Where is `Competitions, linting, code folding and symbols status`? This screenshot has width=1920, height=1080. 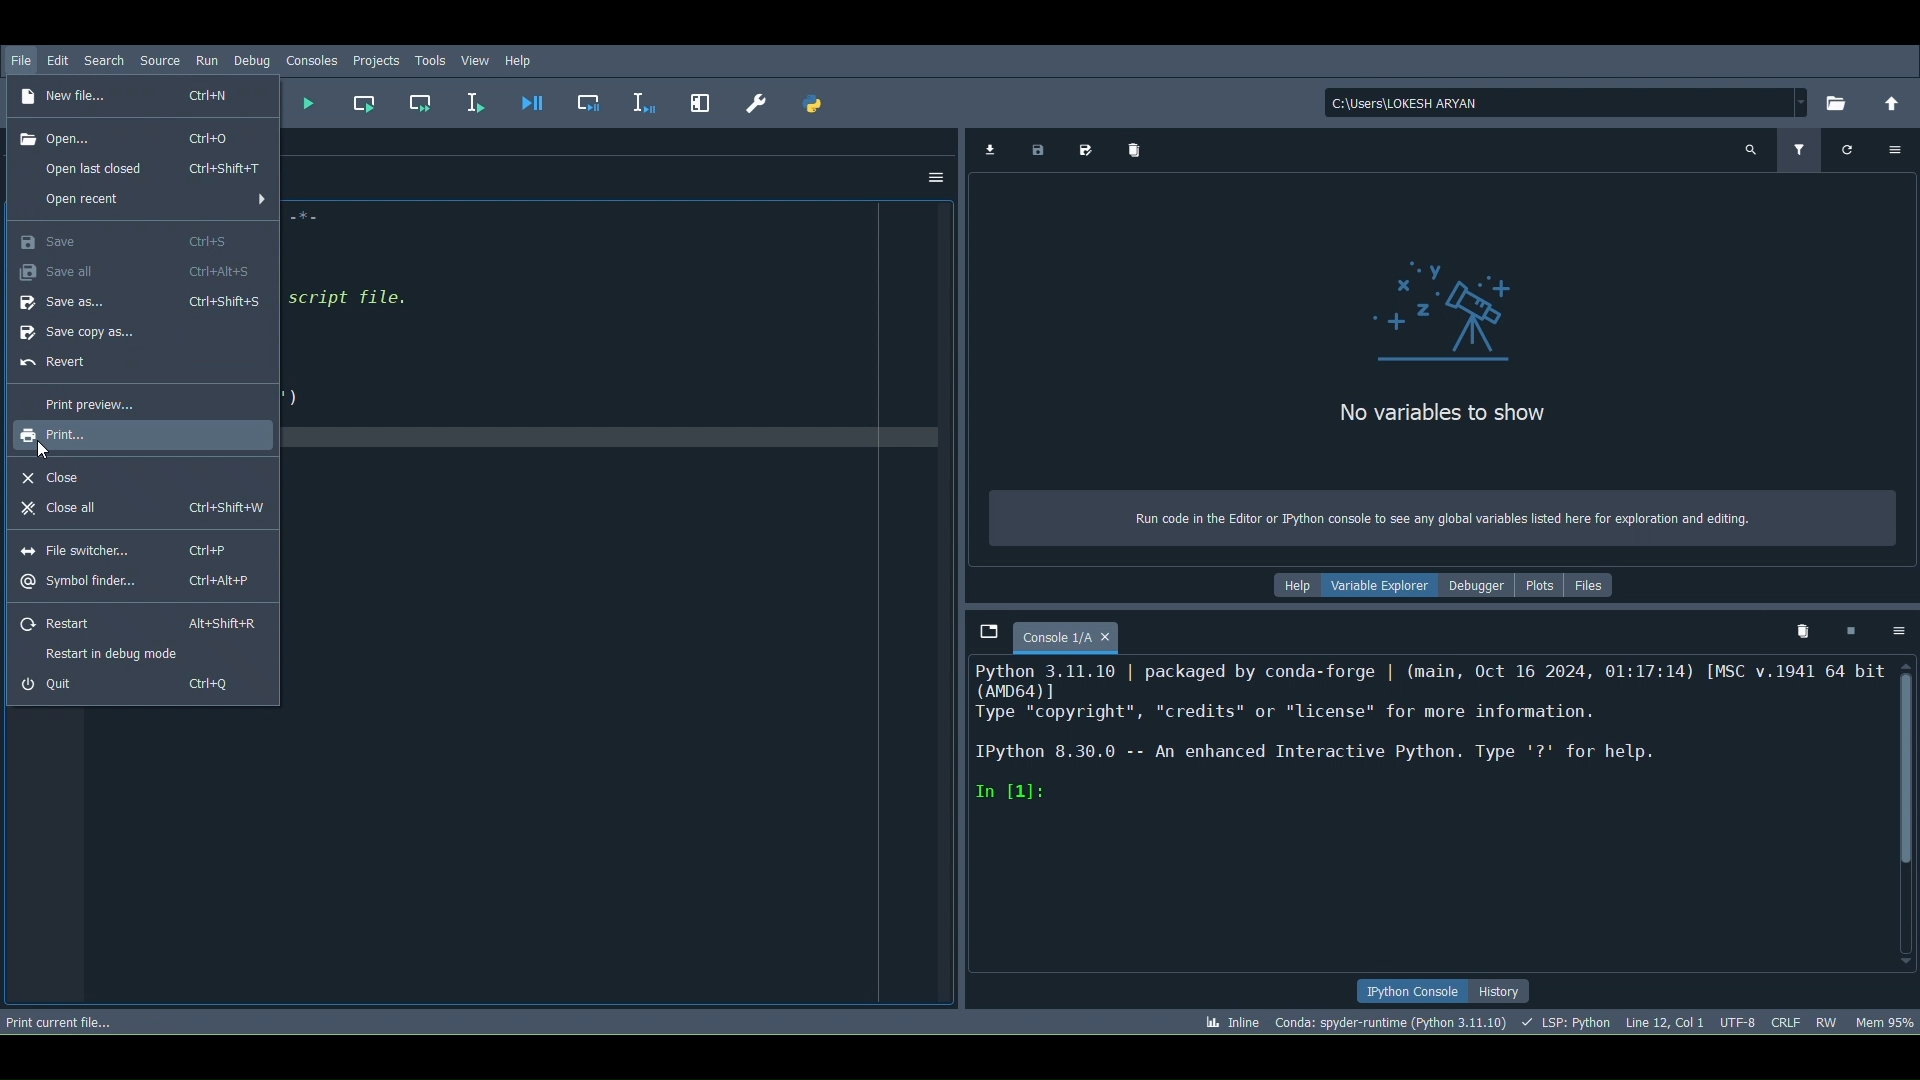
Competitions, linting, code folding and symbols status is located at coordinates (1570, 1024).